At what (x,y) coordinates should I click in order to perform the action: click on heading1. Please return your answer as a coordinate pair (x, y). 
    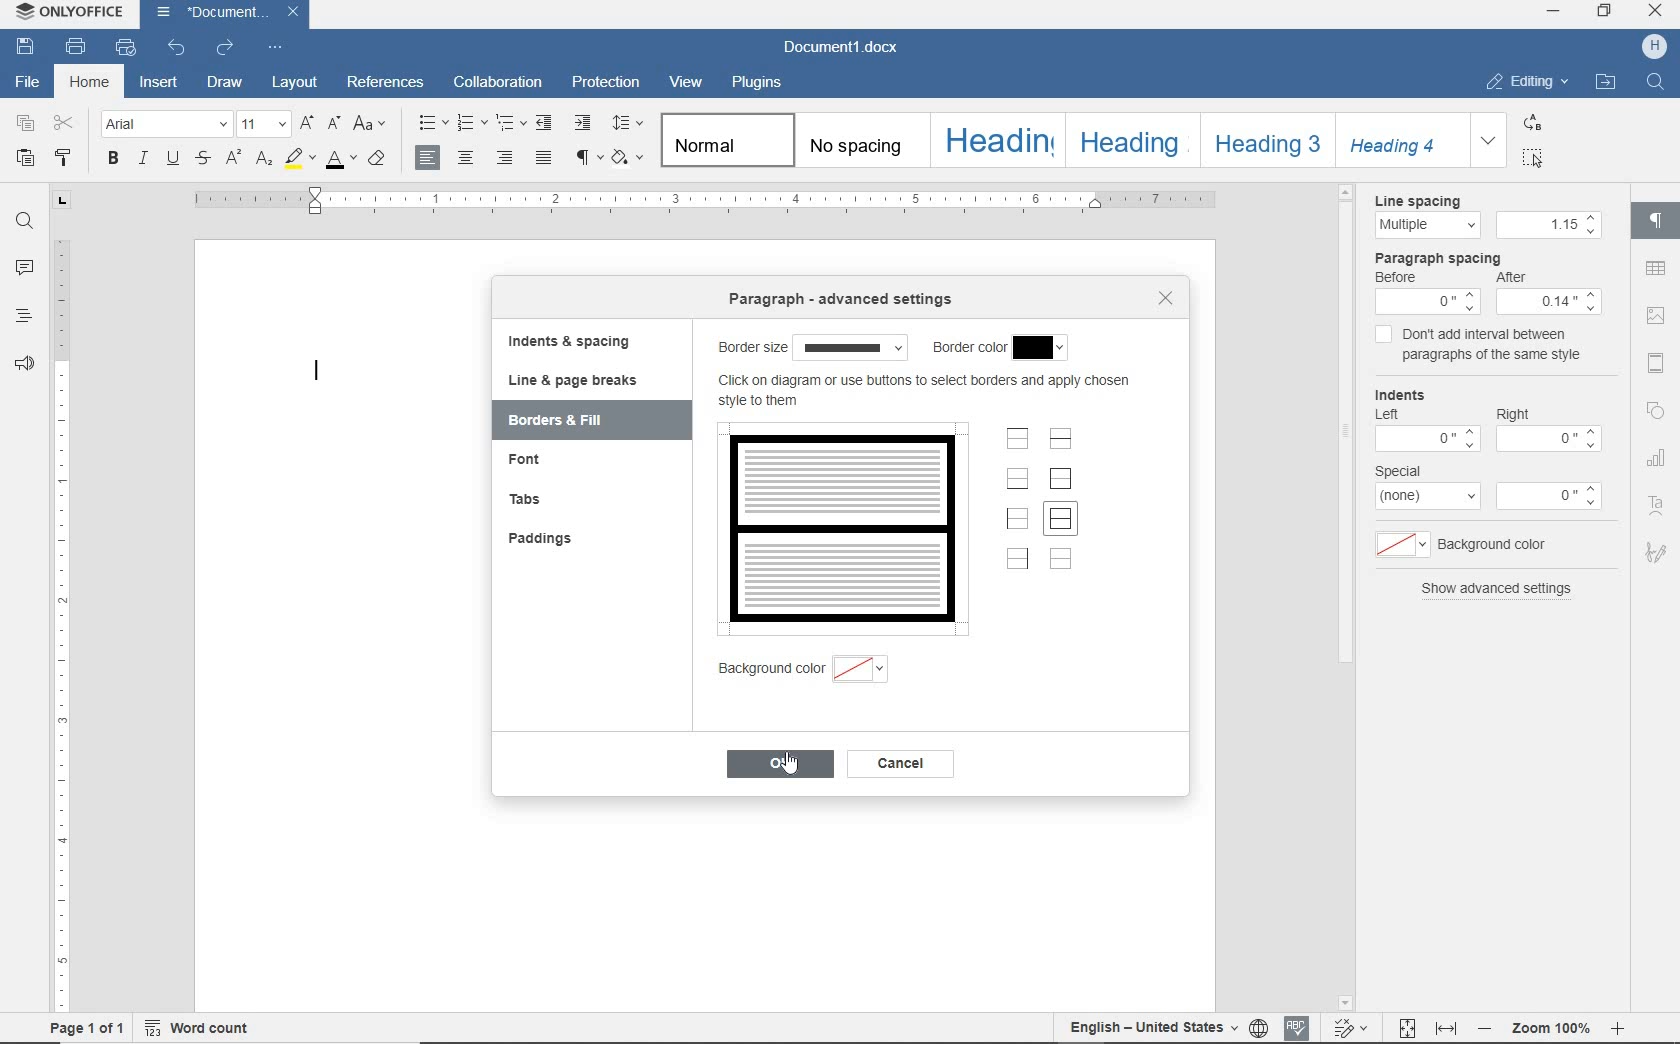
    Looking at the image, I should click on (1000, 140).